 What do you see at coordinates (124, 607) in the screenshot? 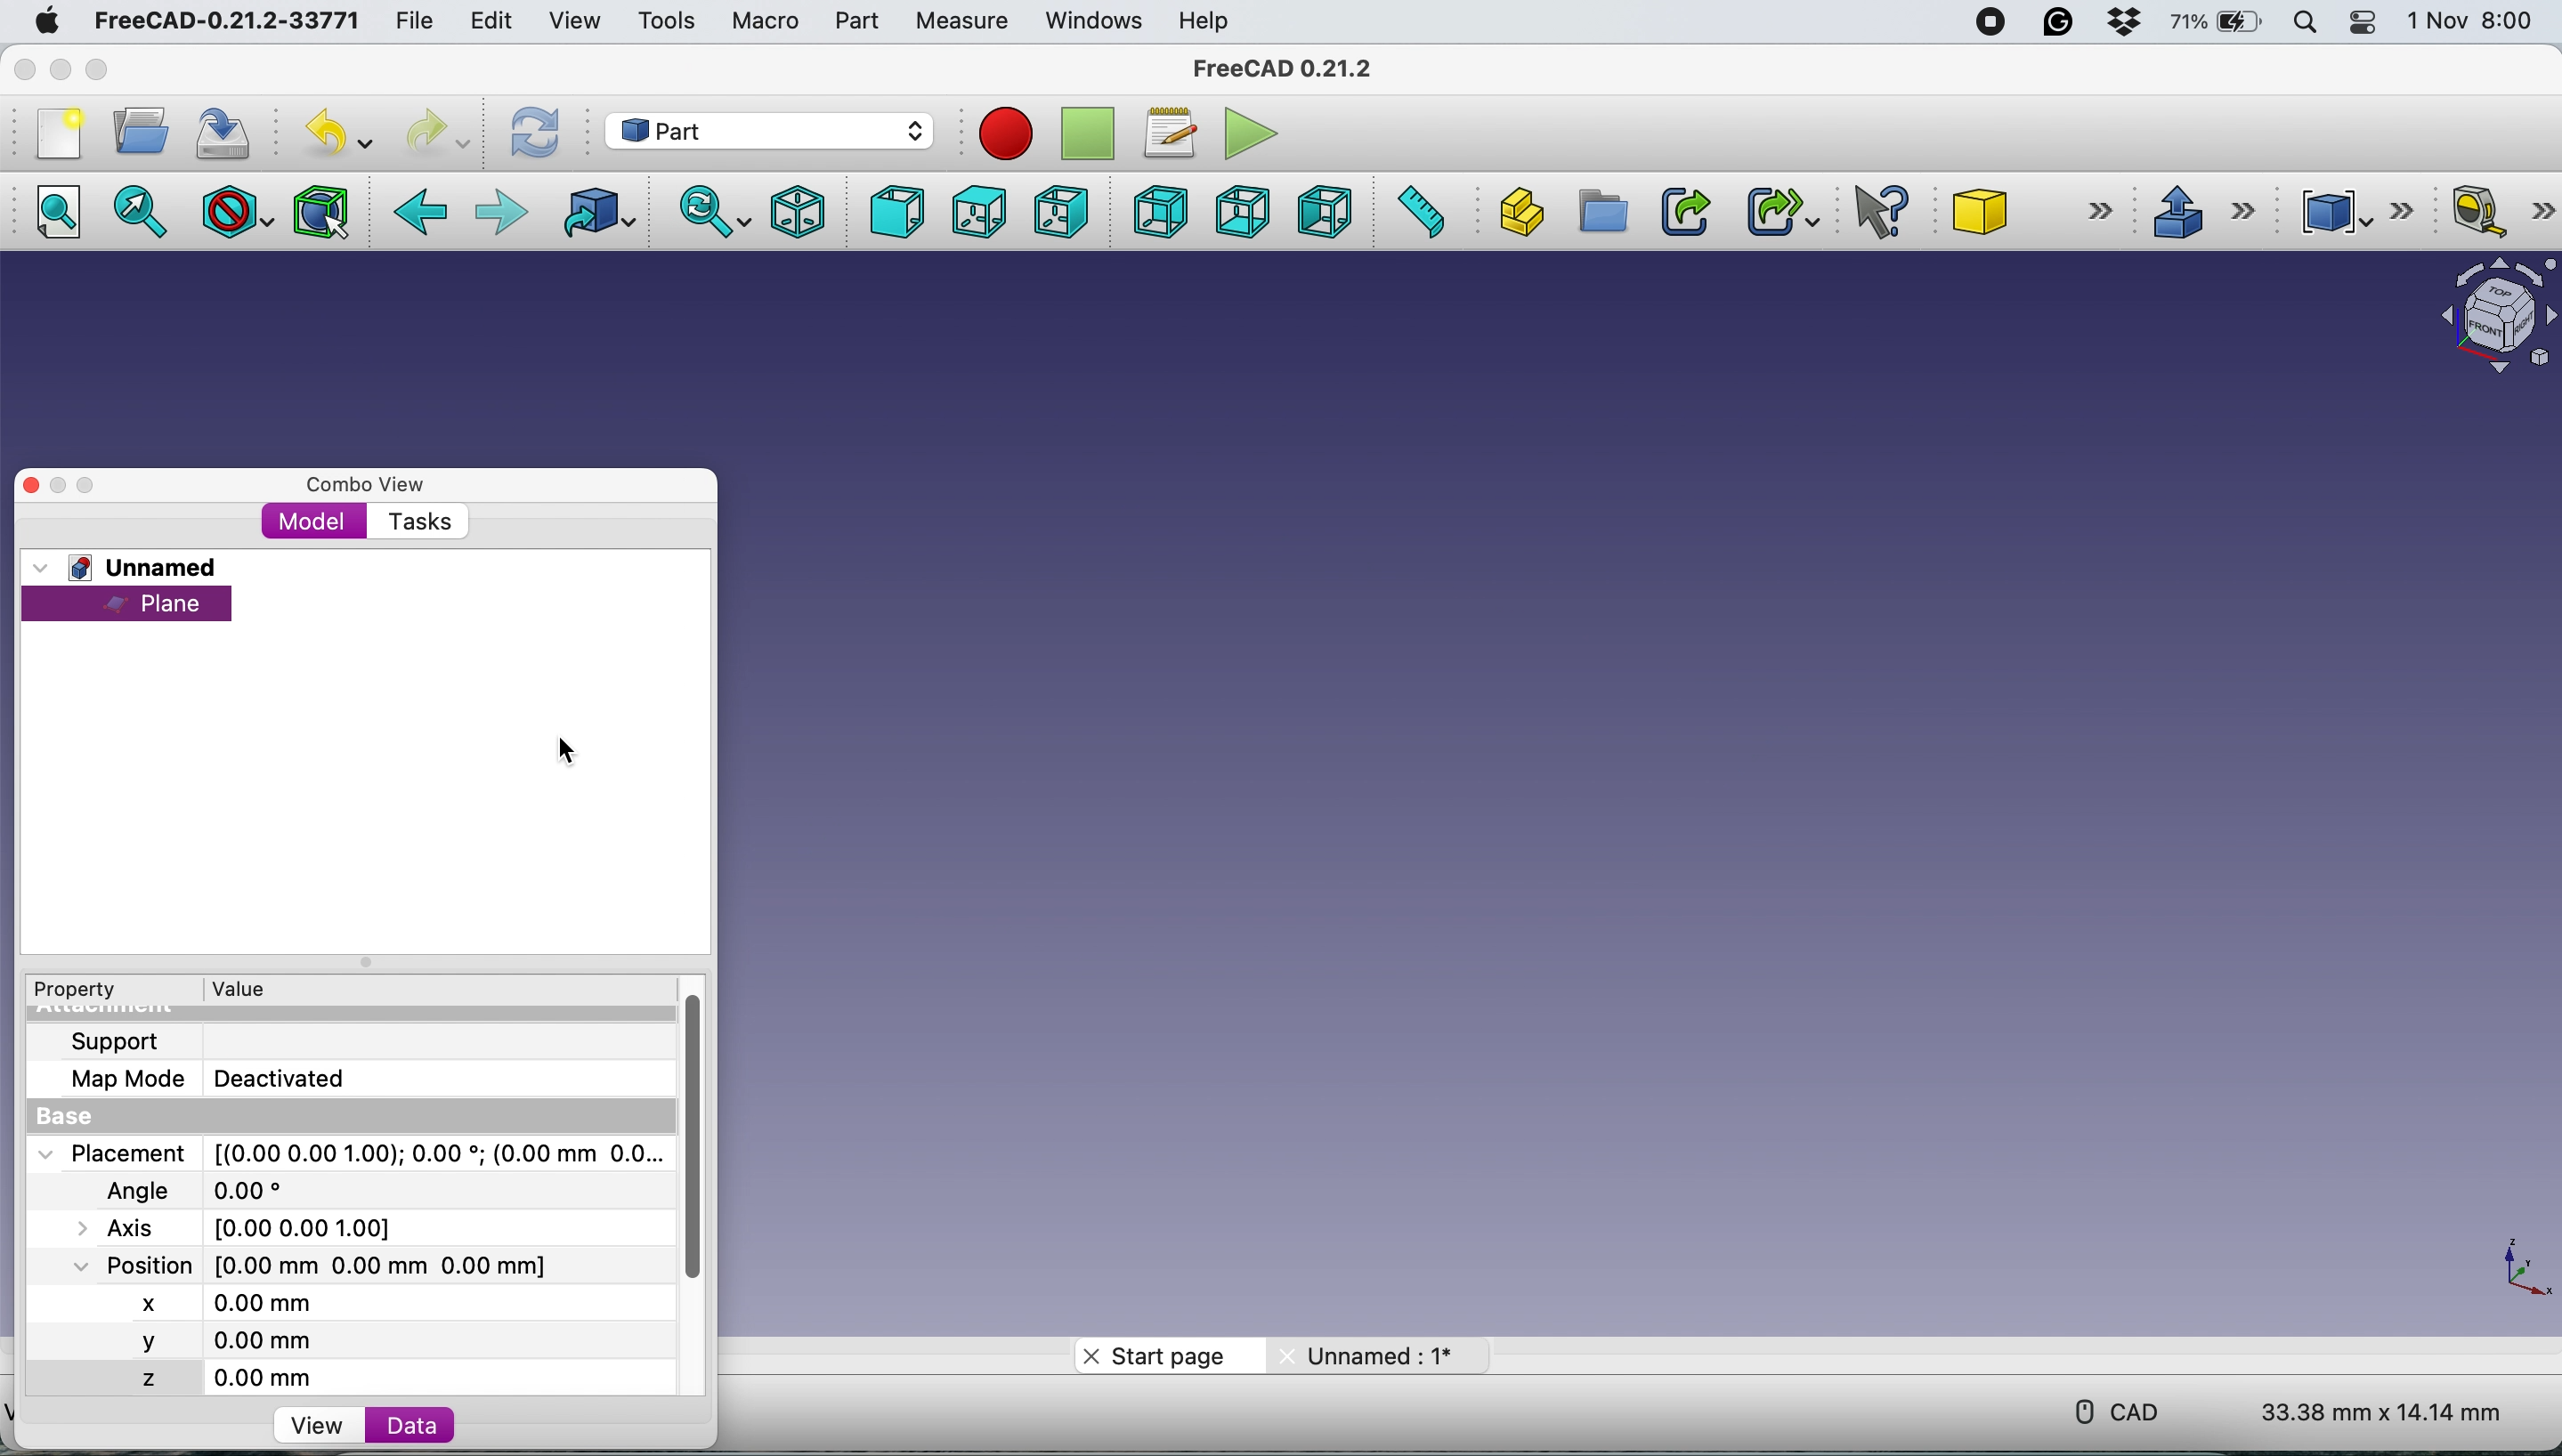
I see `plane selected` at bounding box center [124, 607].